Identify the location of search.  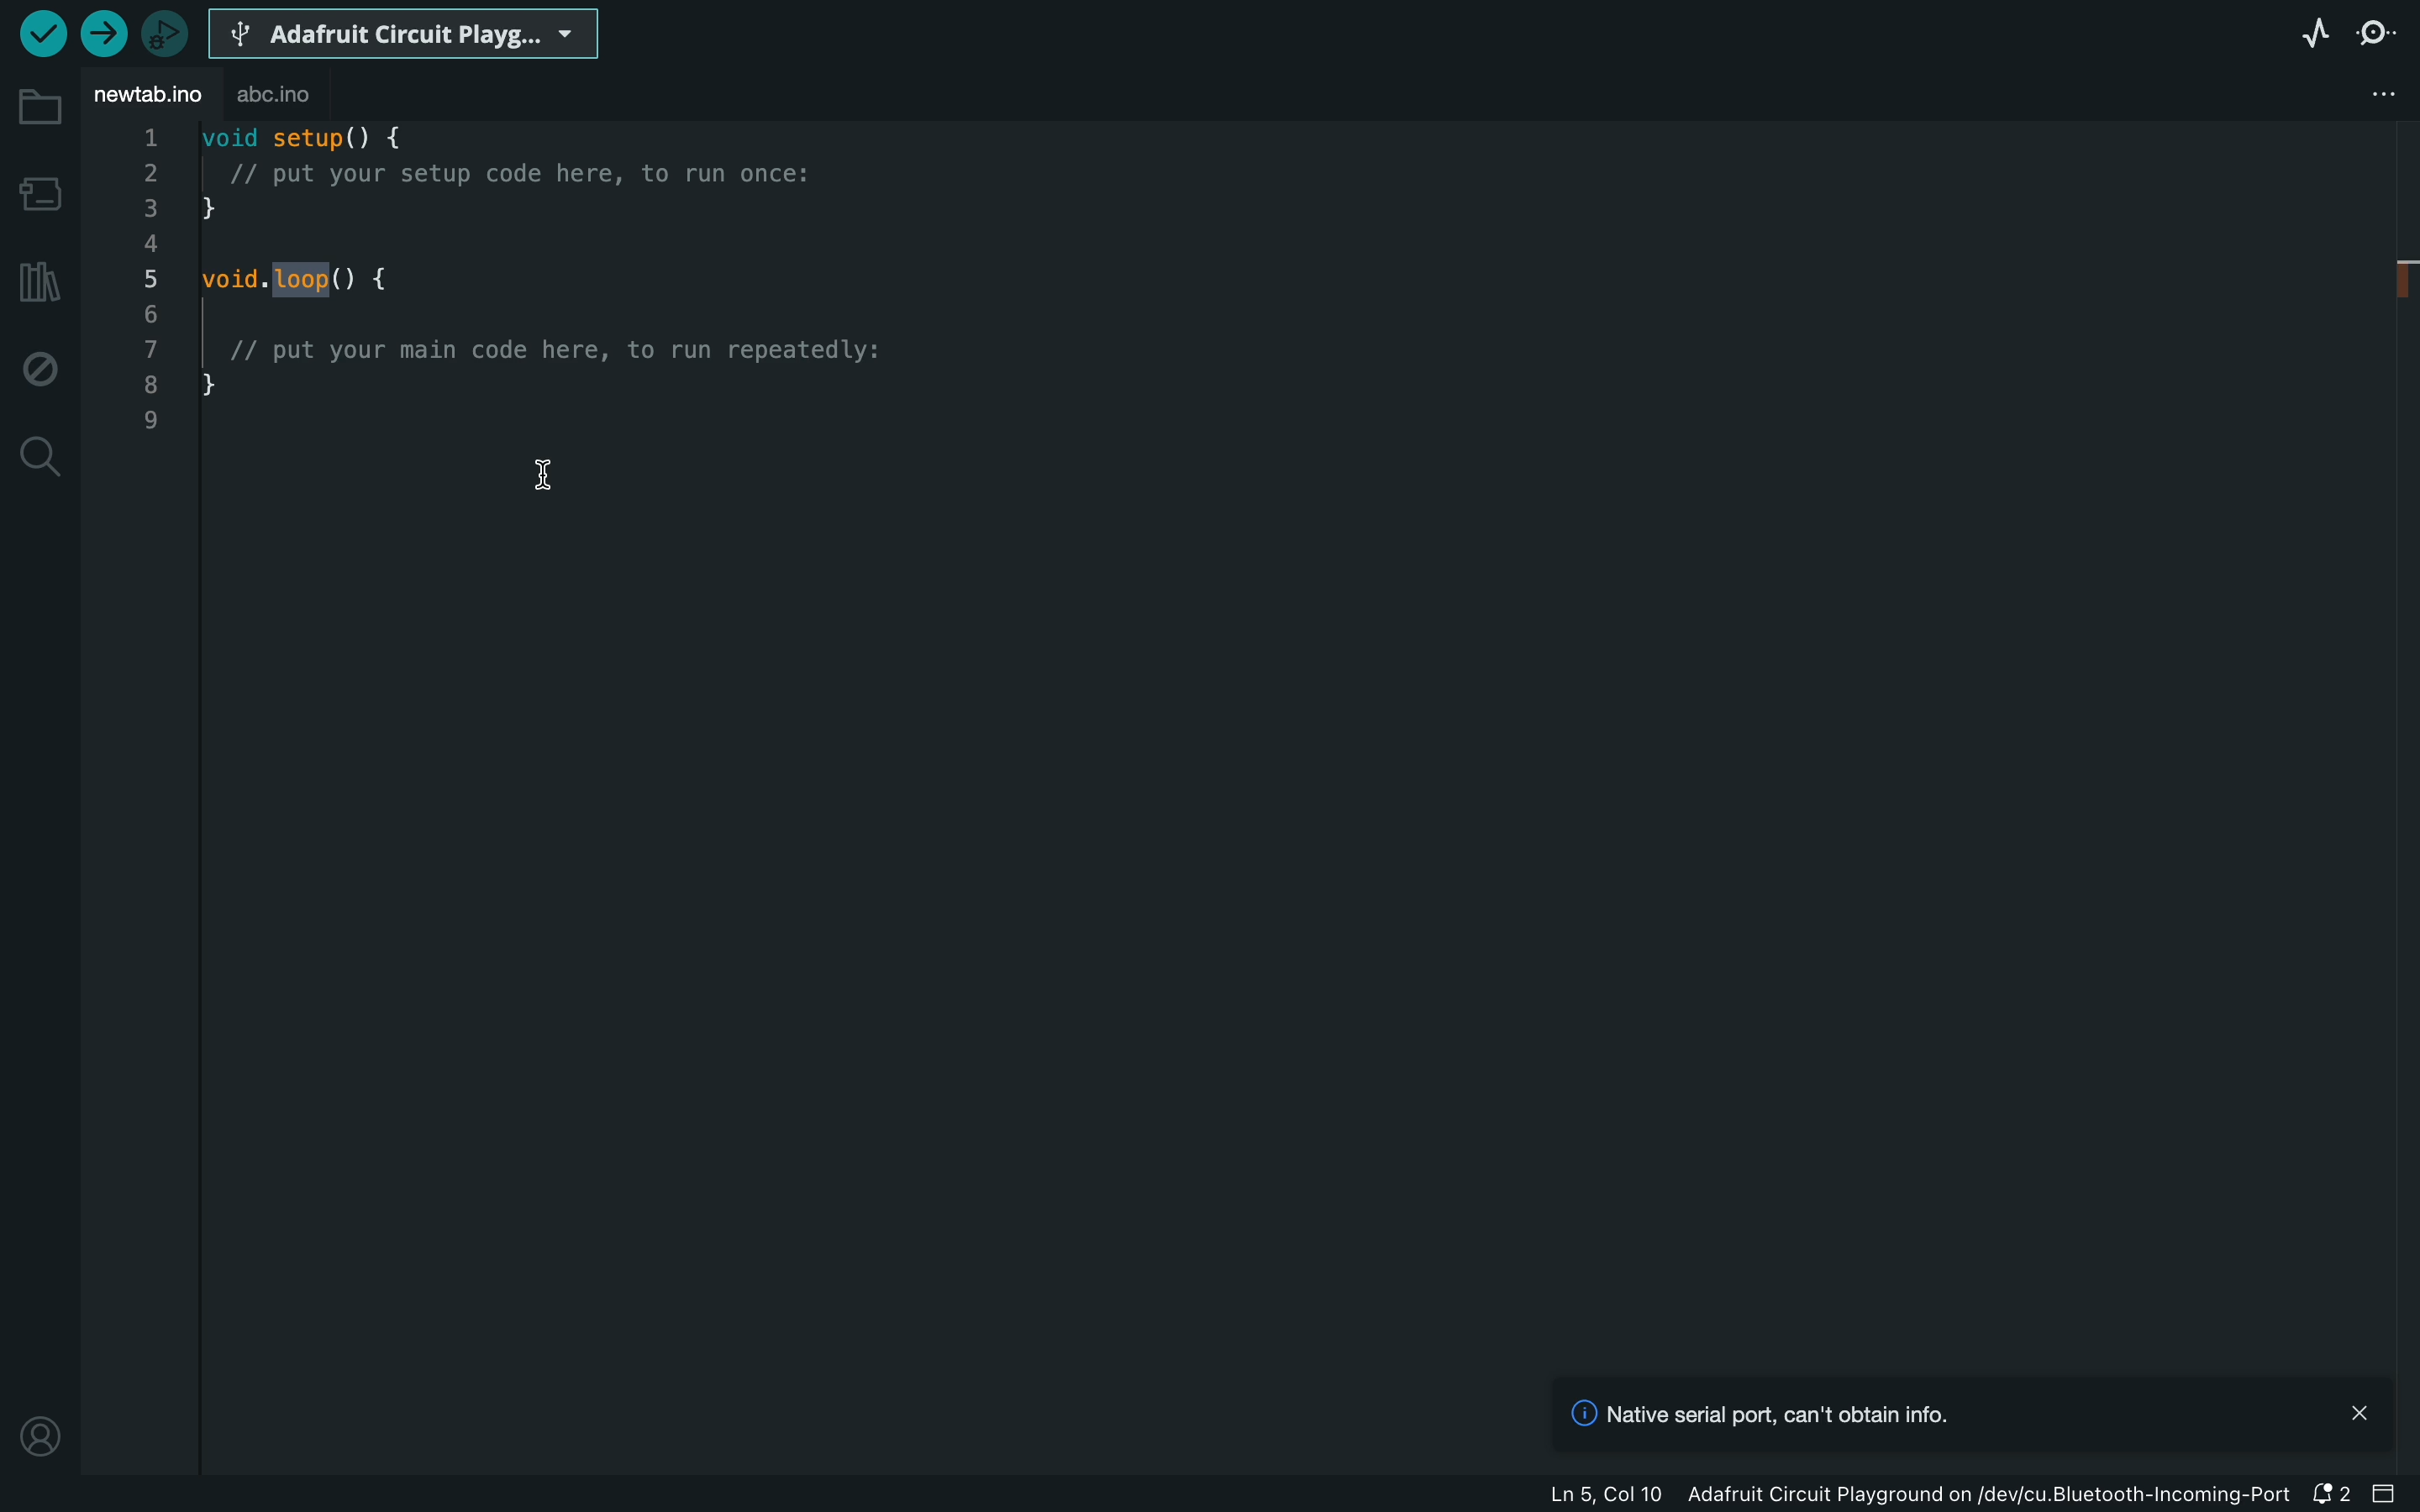
(38, 458).